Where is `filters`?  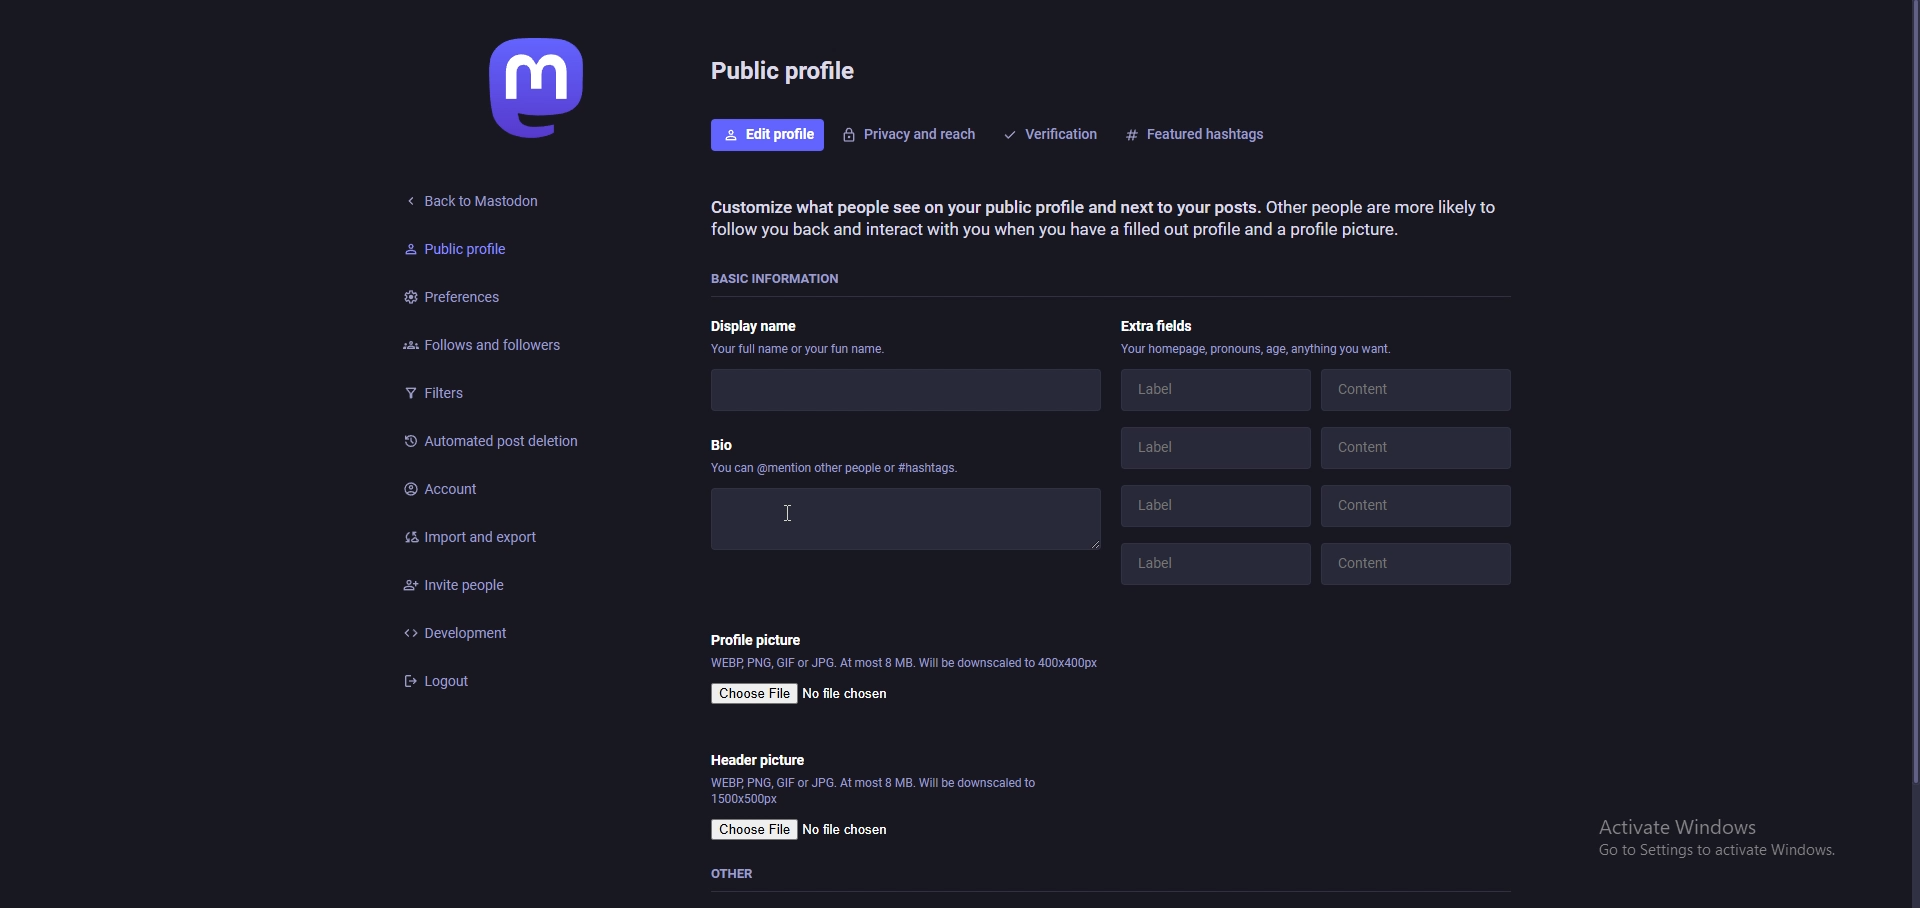 filters is located at coordinates (495, 389).